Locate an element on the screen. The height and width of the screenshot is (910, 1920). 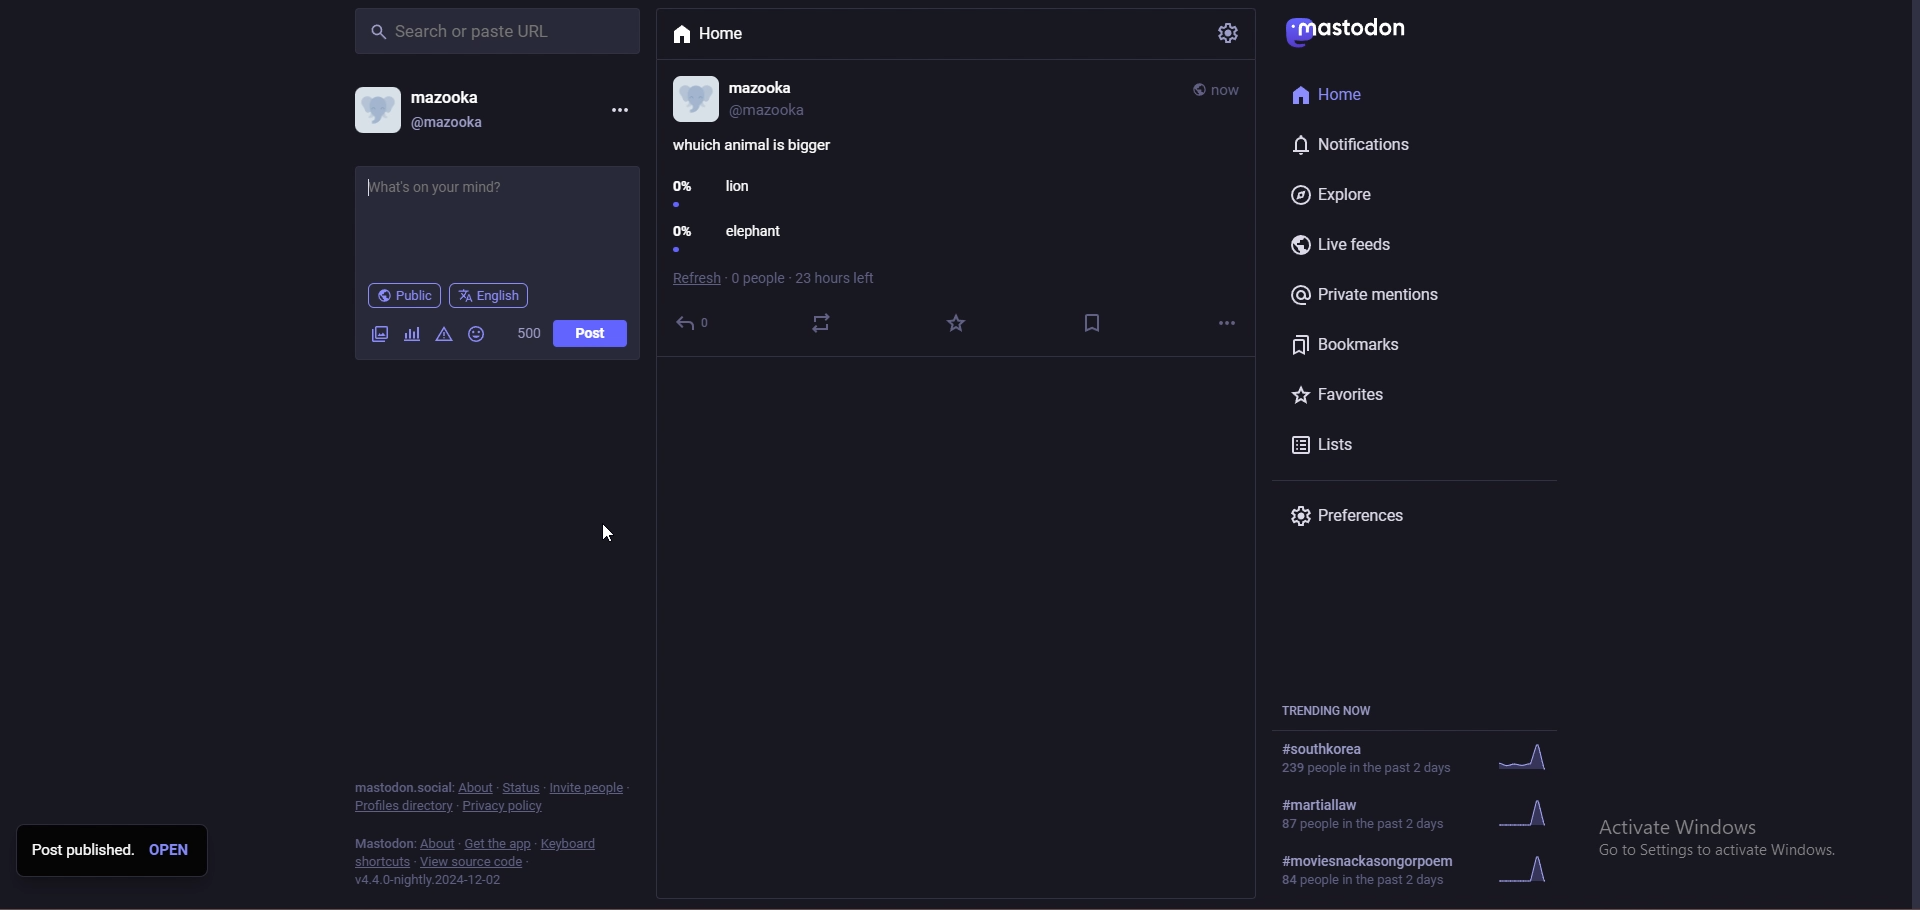
Post published. is located at coordinates (83, 852).